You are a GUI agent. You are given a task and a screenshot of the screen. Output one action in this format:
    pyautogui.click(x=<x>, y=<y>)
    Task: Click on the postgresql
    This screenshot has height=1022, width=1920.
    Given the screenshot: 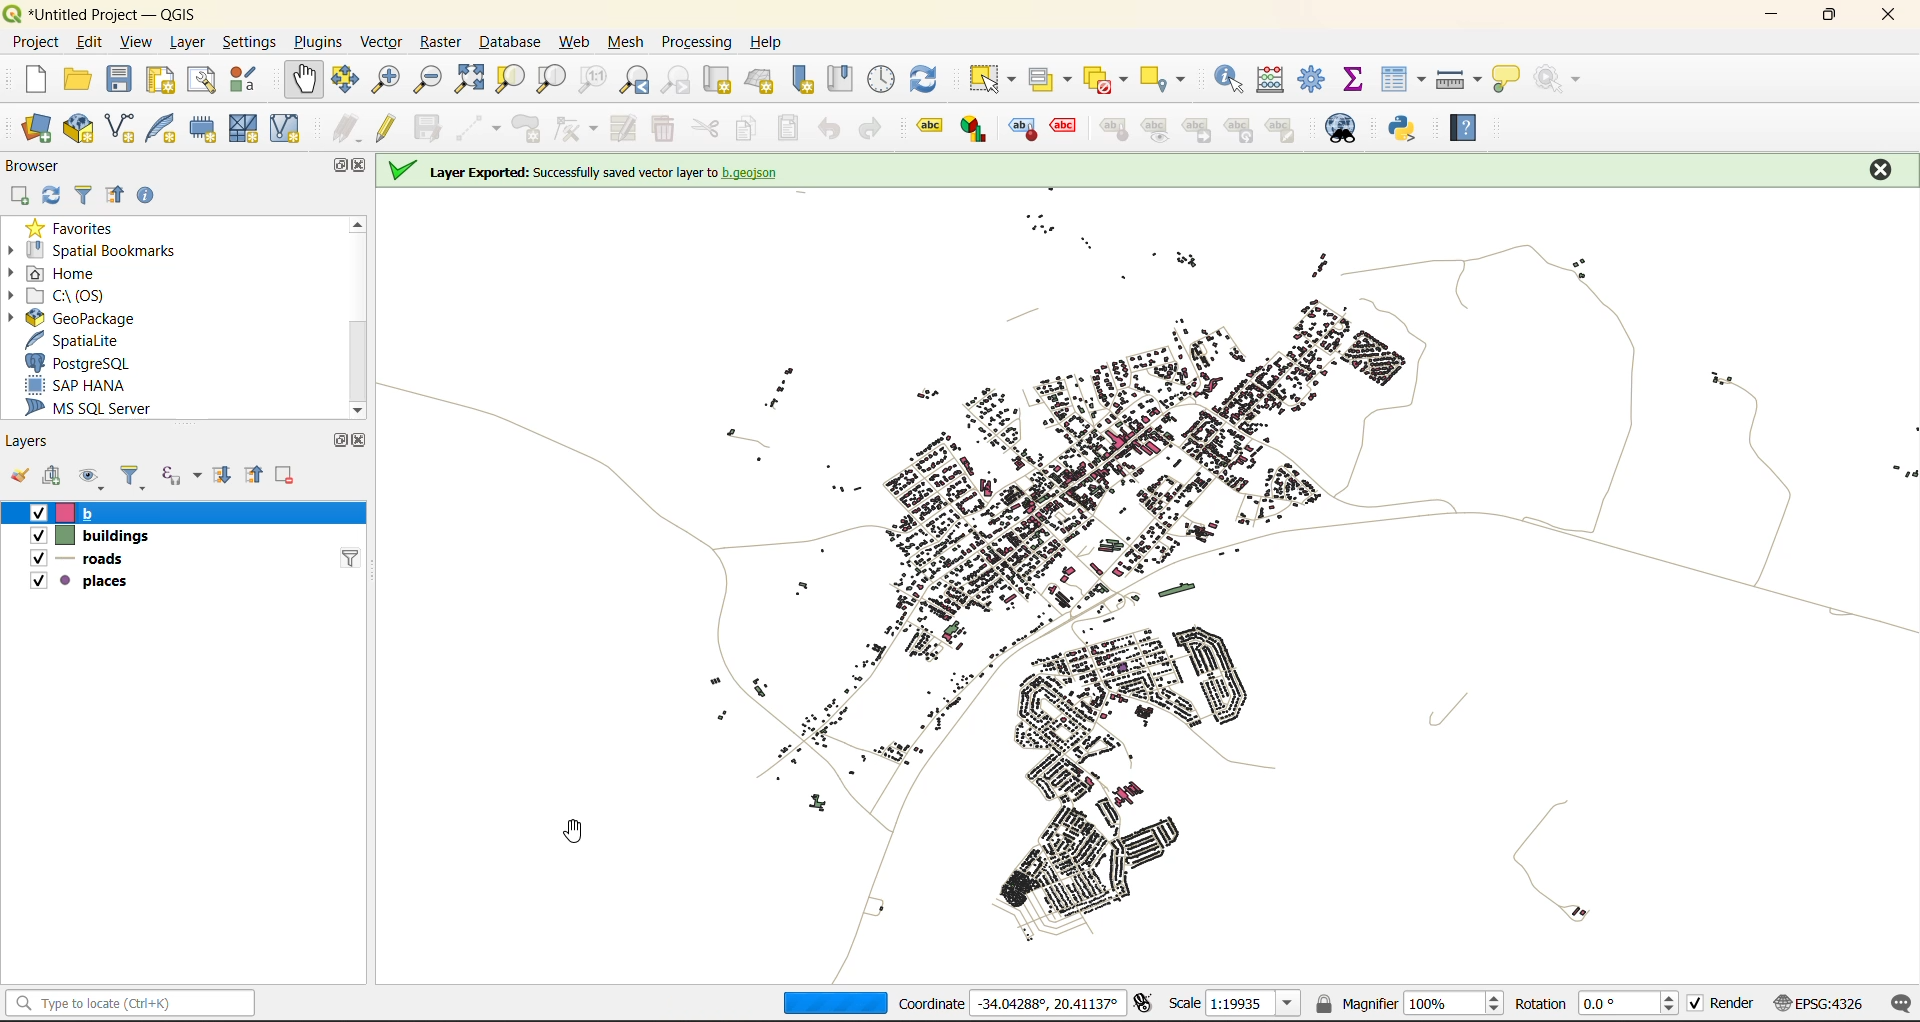 What is the action you would take?
    pyautogui.click(x=84, y=361)
    